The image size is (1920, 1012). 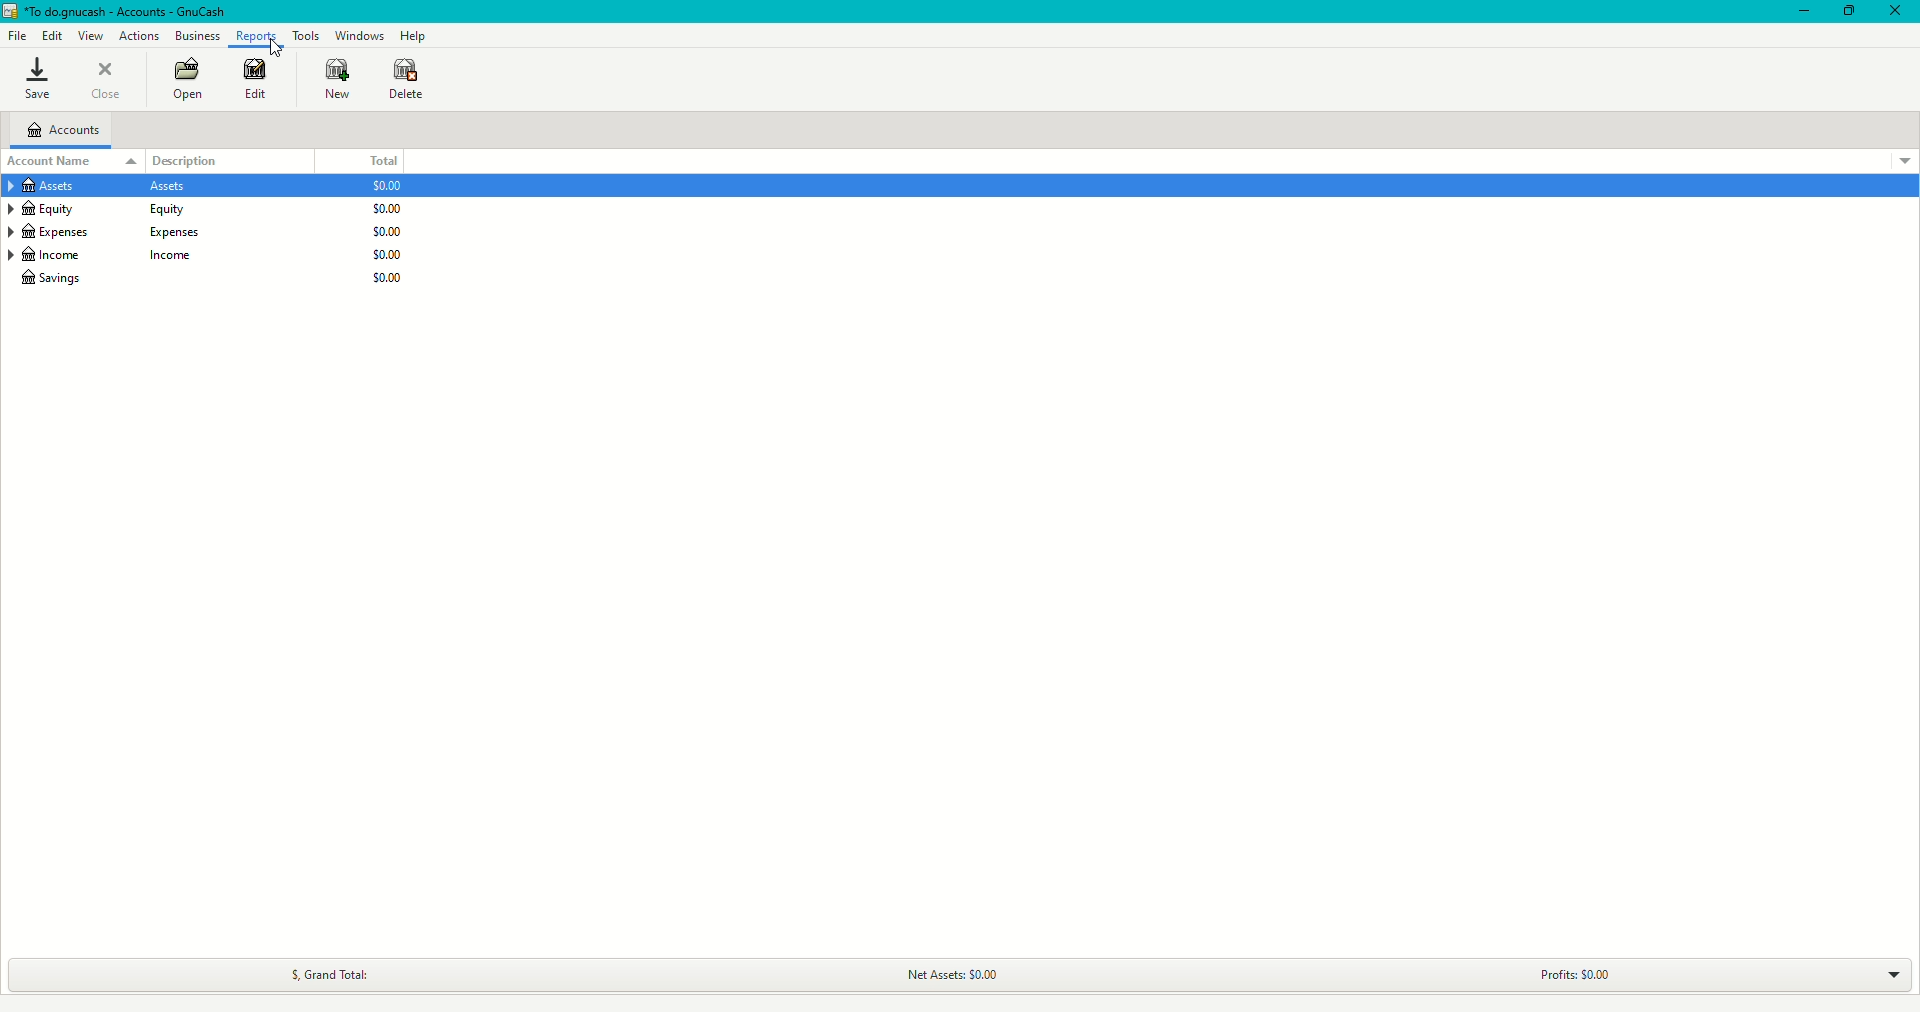 I want to click on Drop down, so click(x=1904, y=162).